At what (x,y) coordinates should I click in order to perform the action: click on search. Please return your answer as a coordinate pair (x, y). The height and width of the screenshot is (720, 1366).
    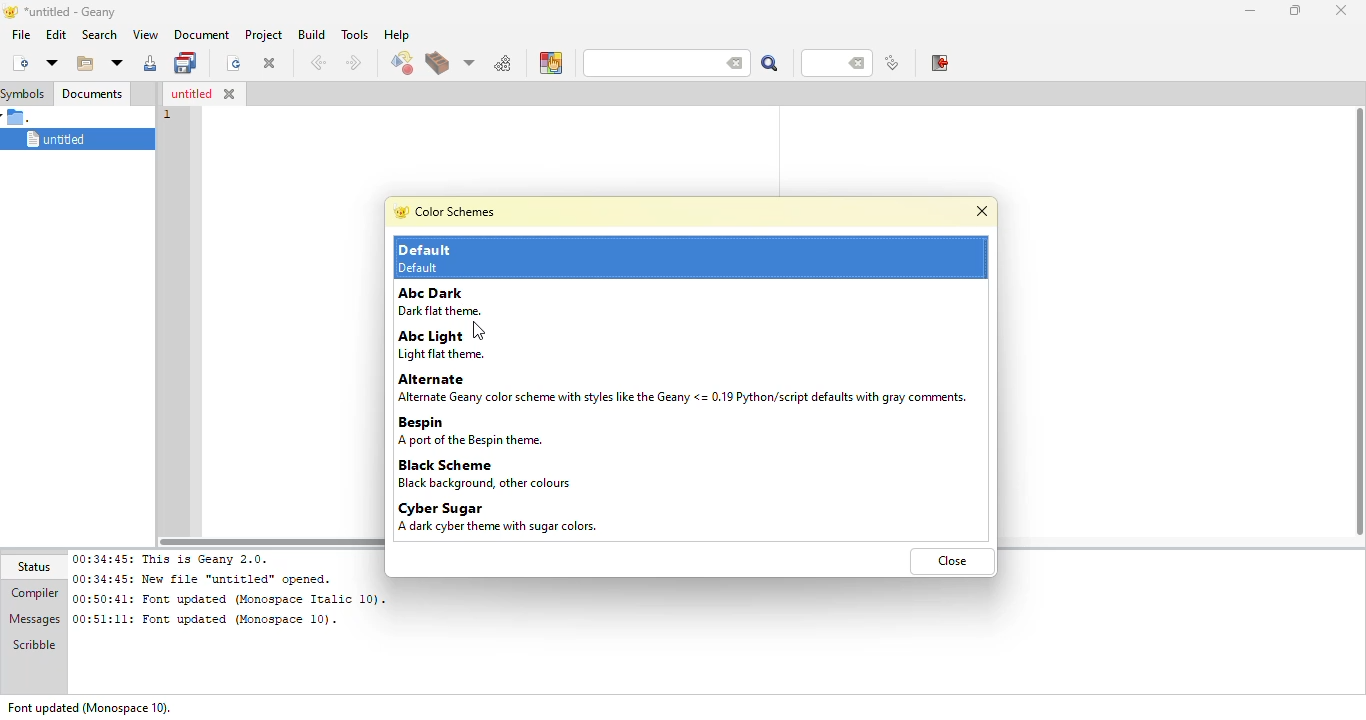
    Looking at the image, I should click on (768, 63).